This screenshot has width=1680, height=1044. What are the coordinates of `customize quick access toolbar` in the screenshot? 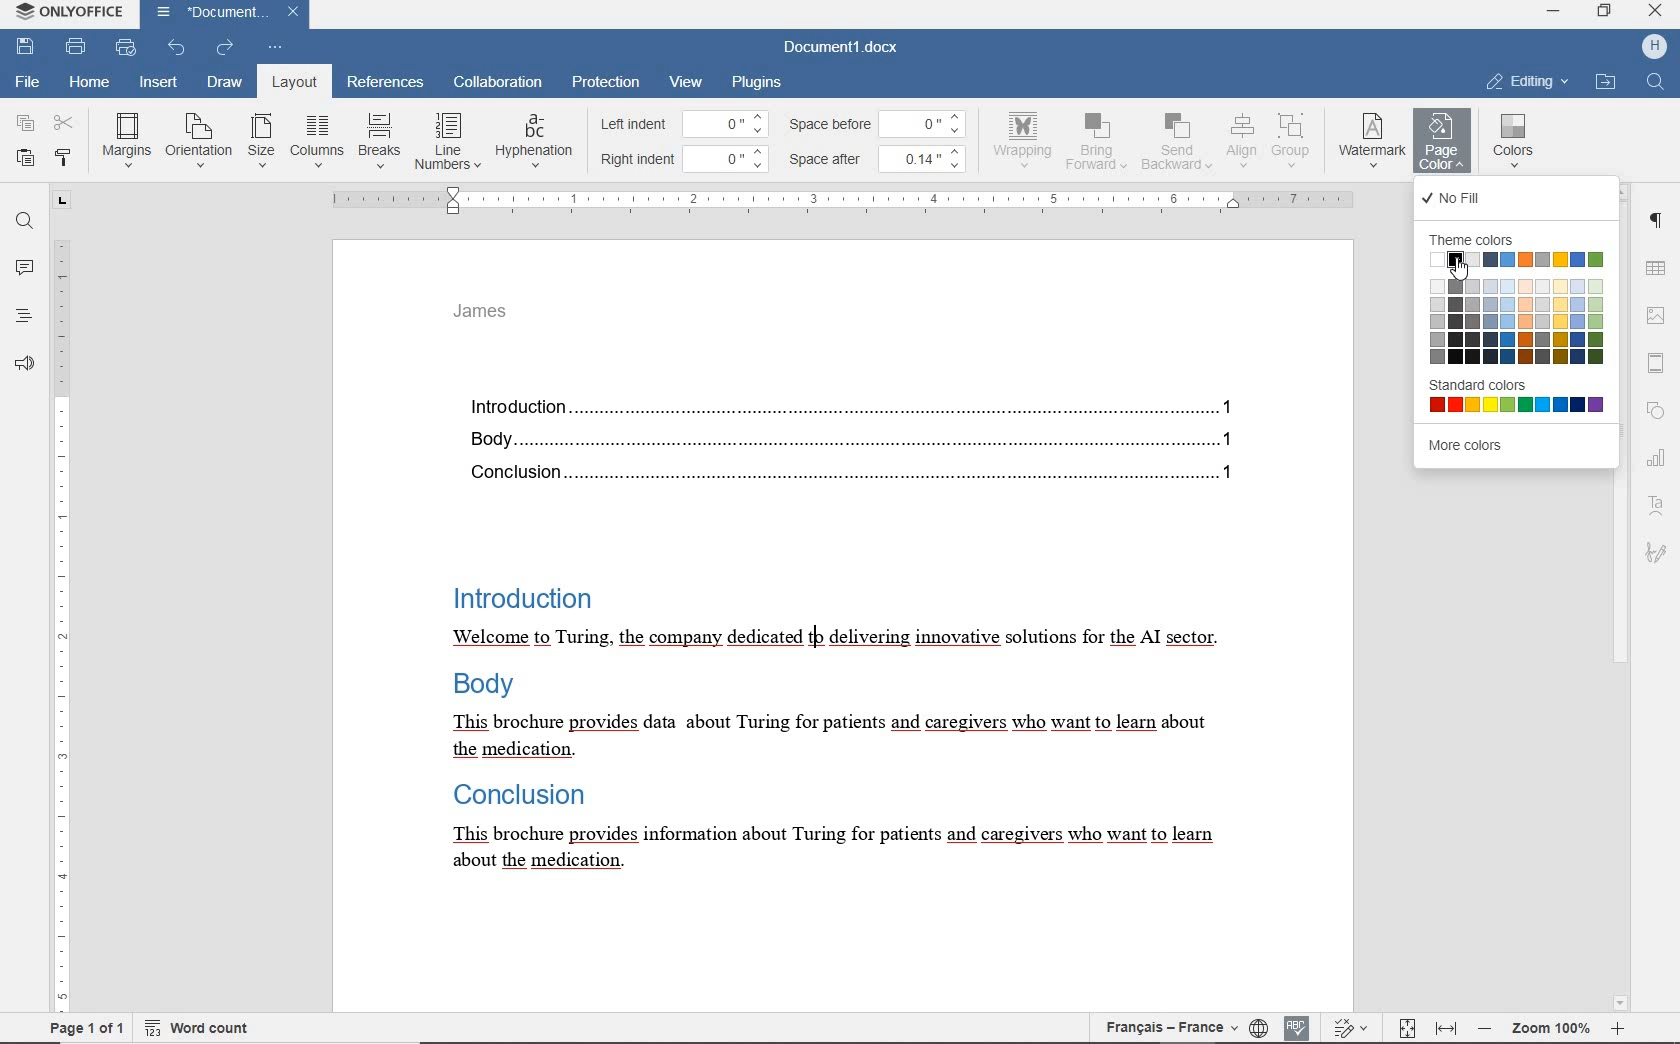 It's located at (275, 47).